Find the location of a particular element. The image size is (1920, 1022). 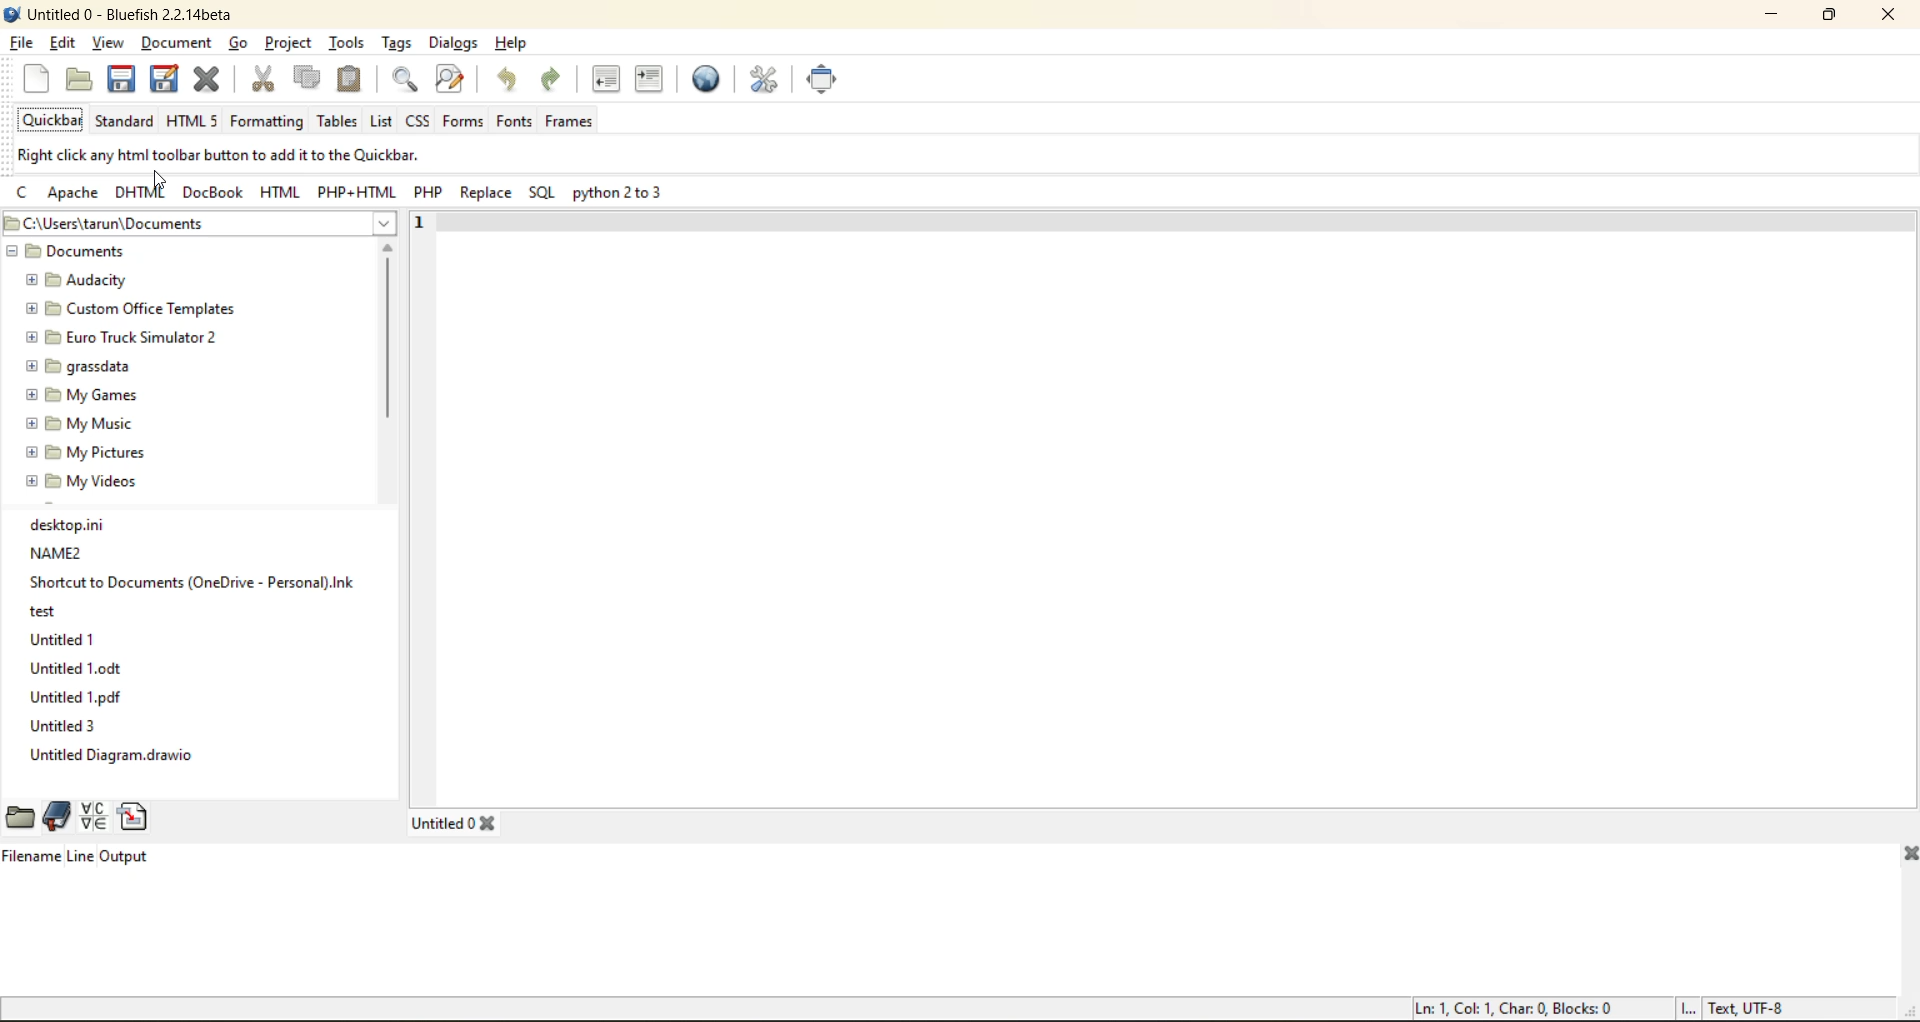

view is located at coordinates (108, 44).